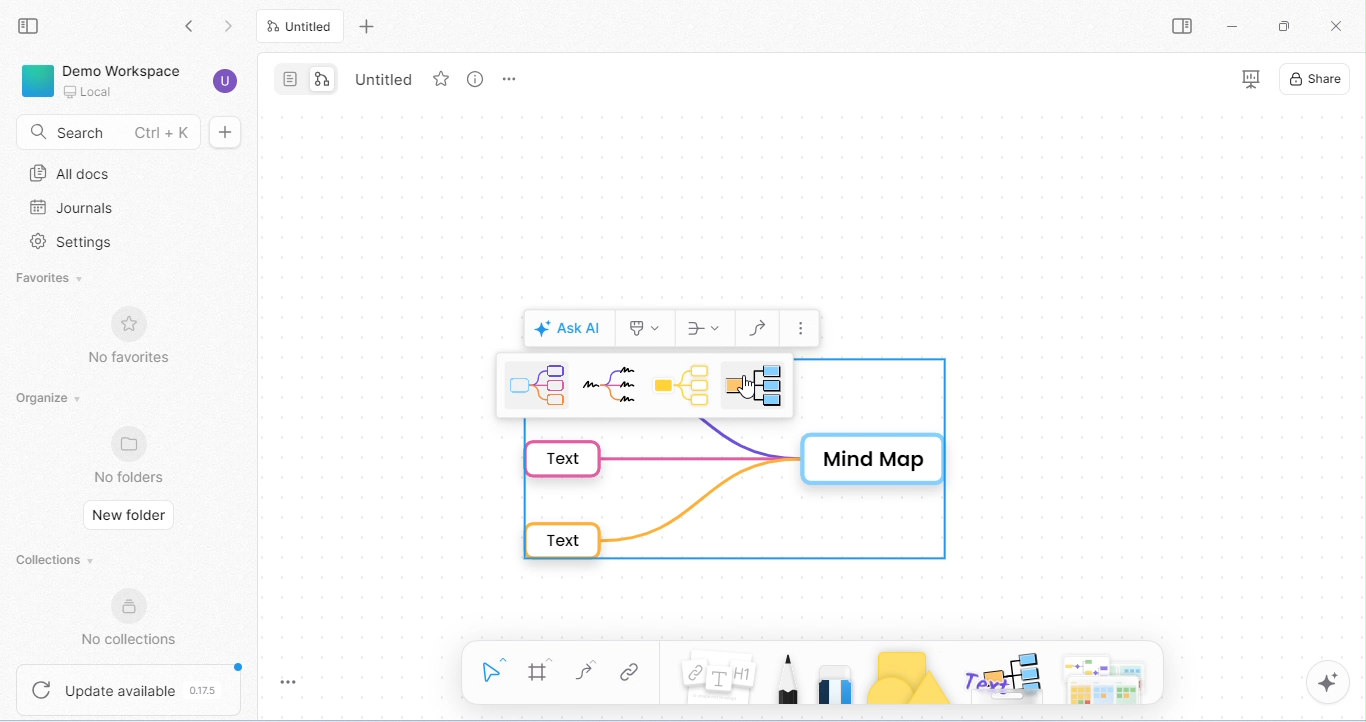 The height and width of the screenshot is (722, 1366). What do you see at coordinates (55, 278) in the screenshot?
I see `favorites` at bounding box center [55, 278].